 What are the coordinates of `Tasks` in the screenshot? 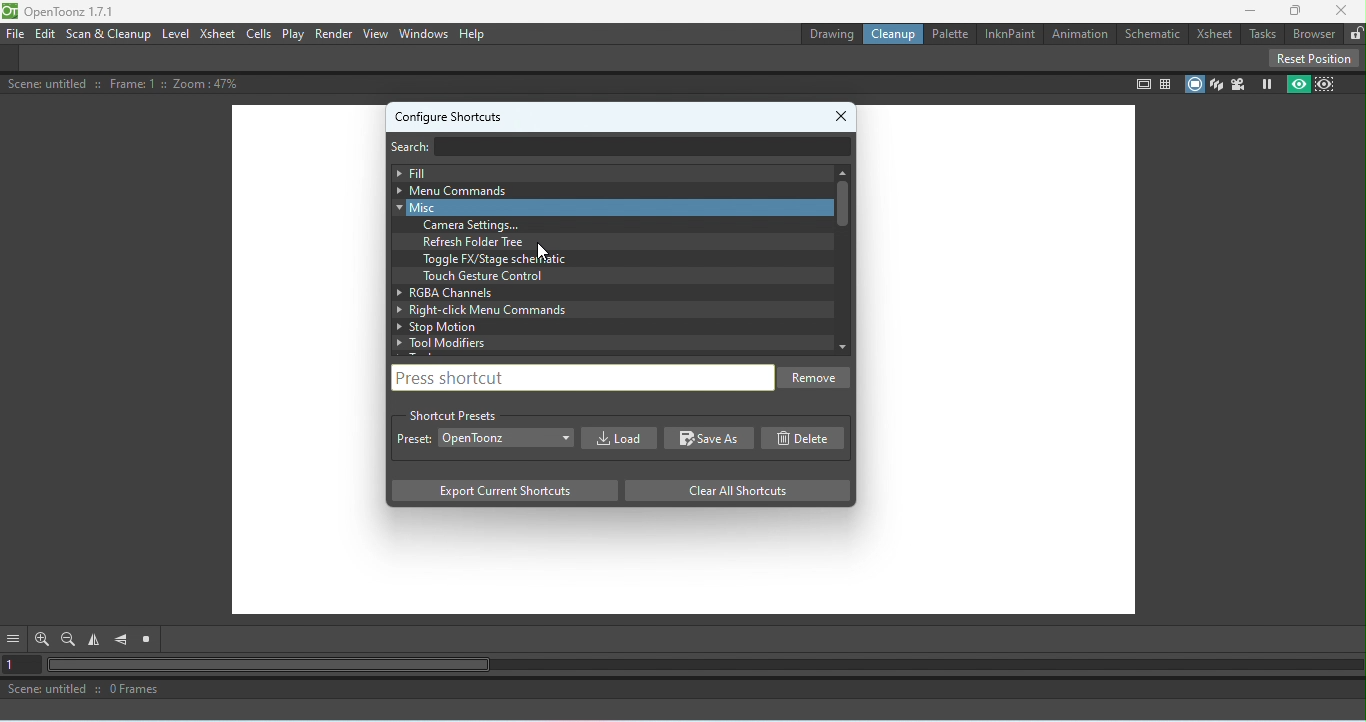 It's located at (1262, 33).